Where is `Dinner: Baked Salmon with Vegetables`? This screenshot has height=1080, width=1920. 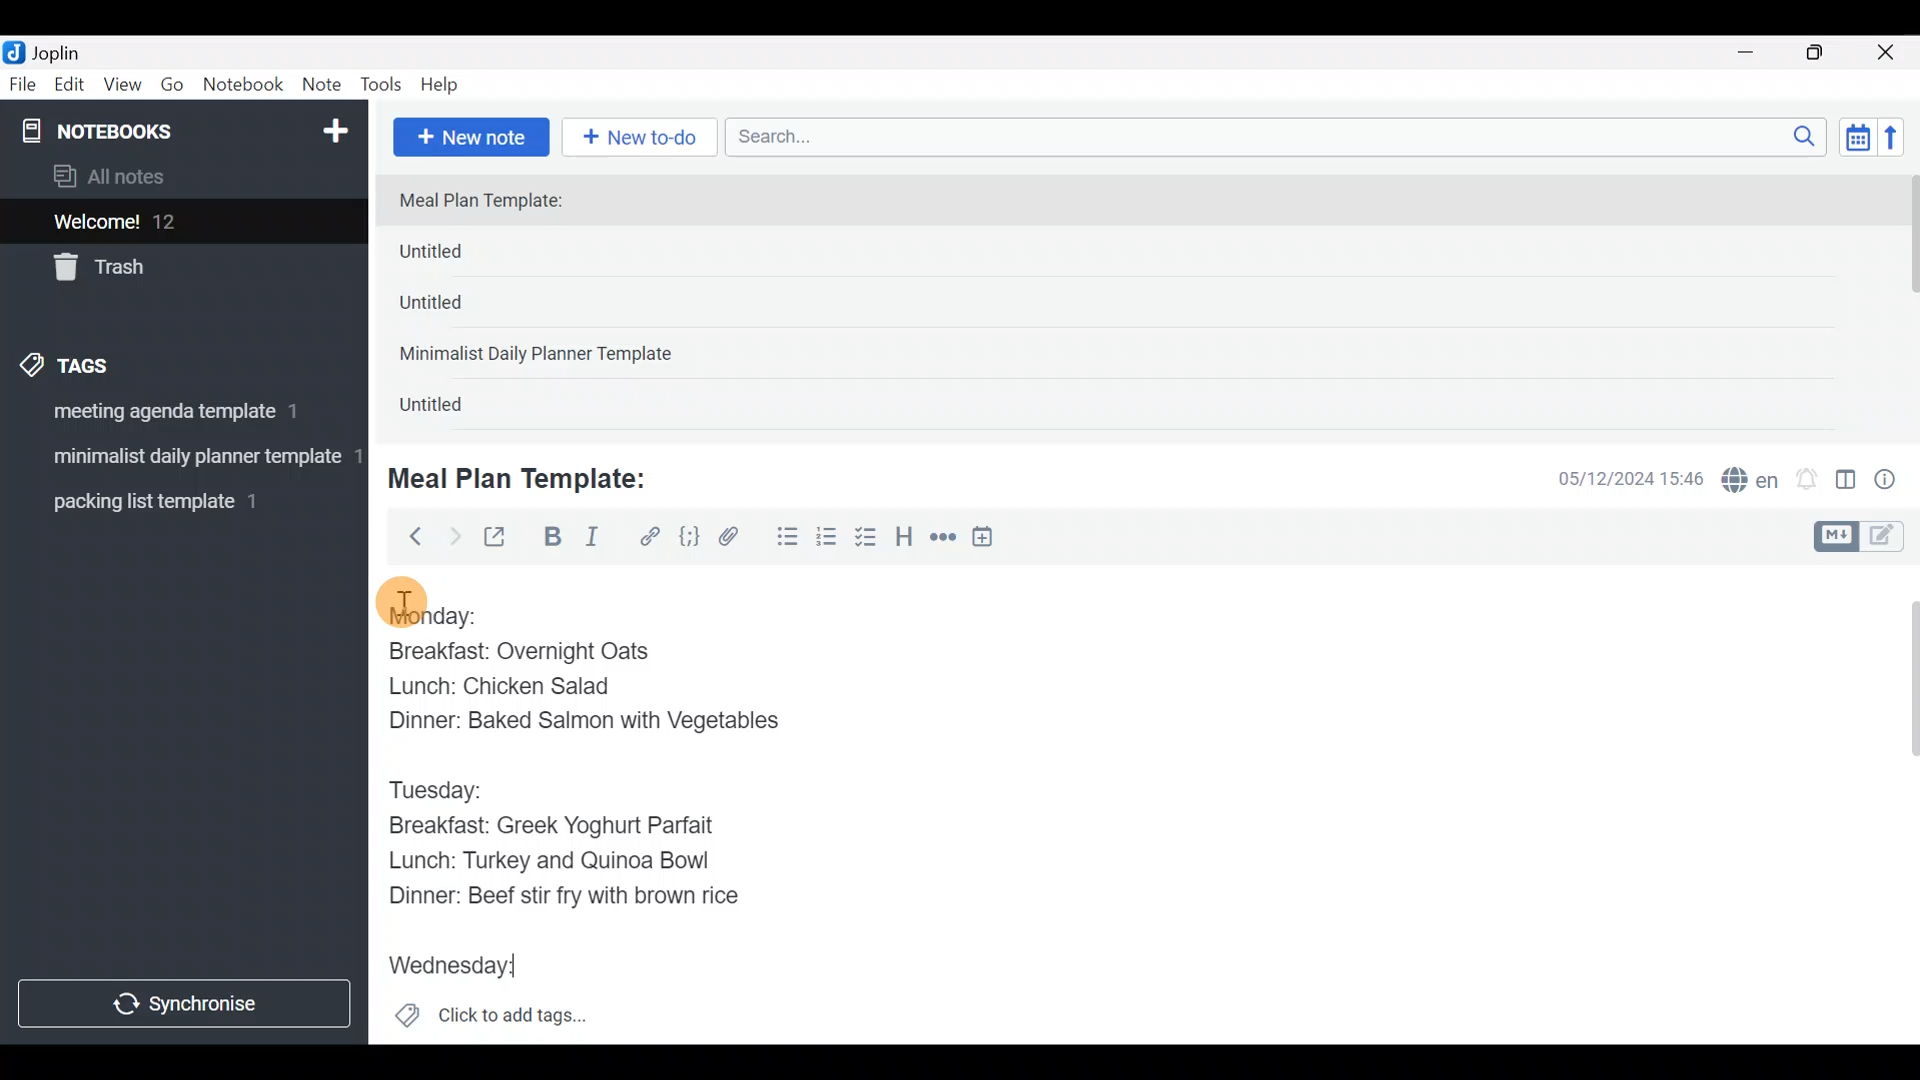
Dinner: Baked Salmon with Vegetables is located at coordinates (584, 722).